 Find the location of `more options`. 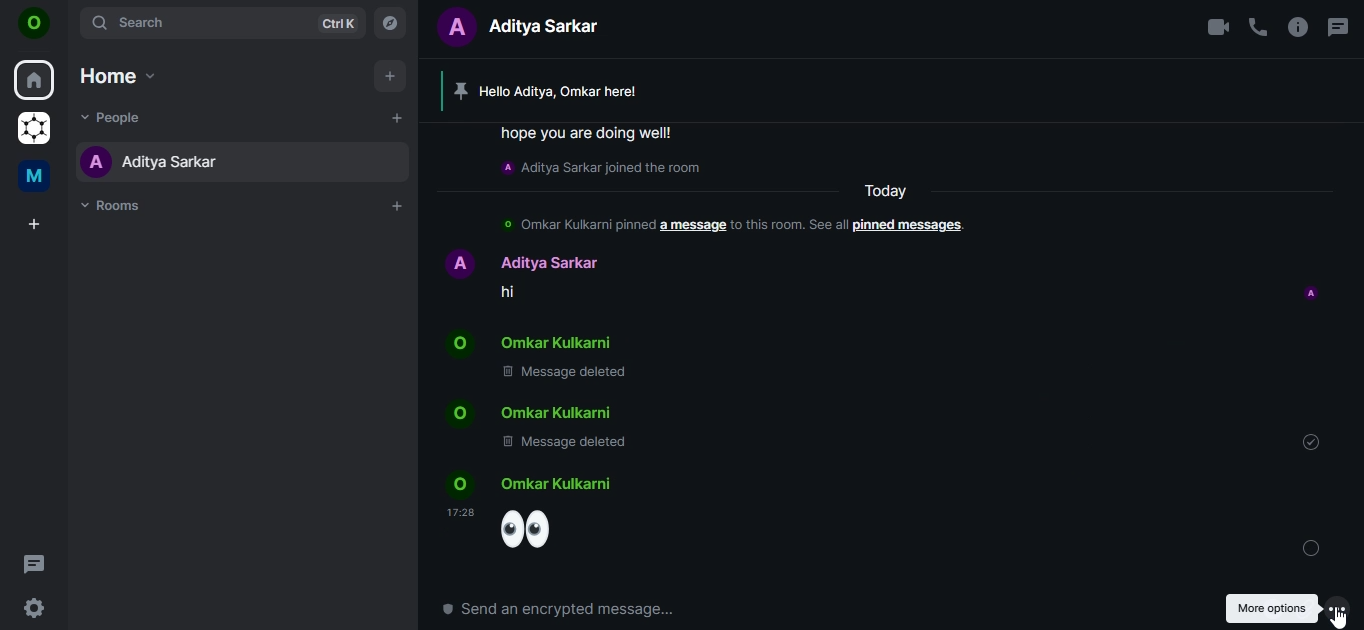

more options is located at coordinates (1271, 608).